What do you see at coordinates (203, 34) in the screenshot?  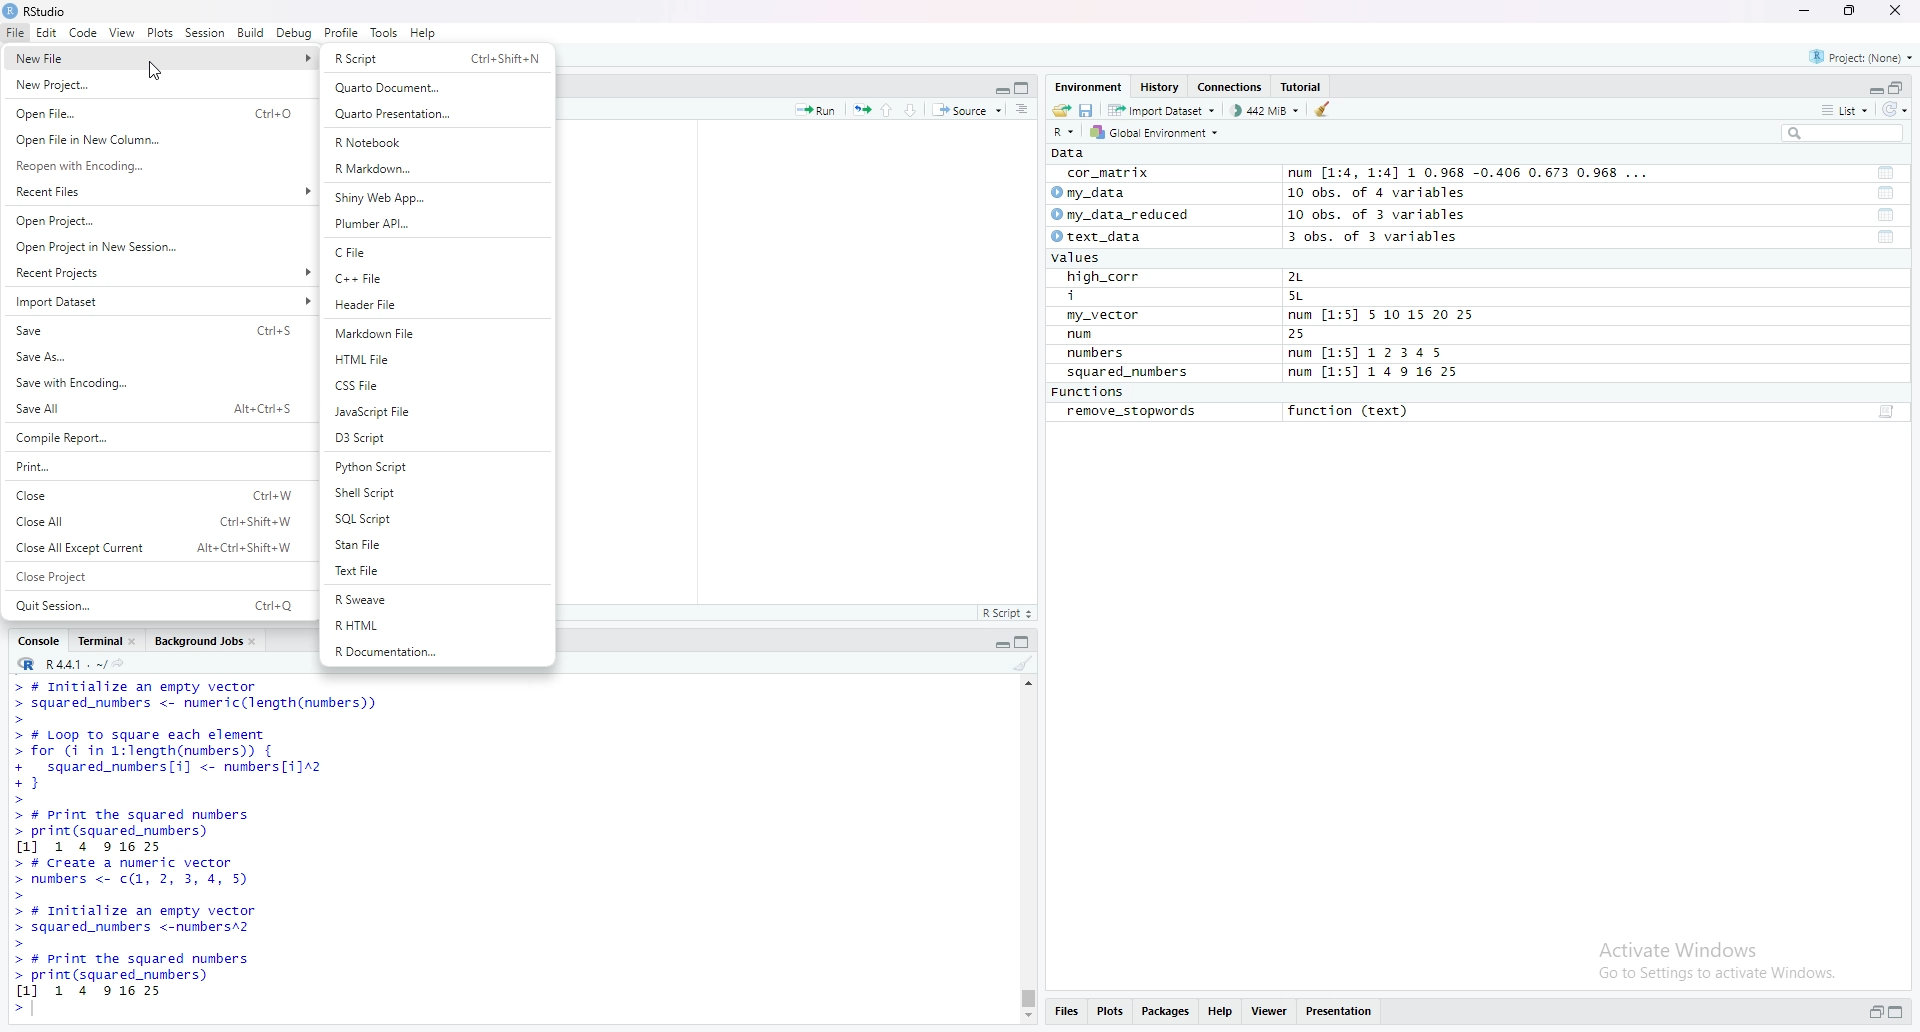 I see `Session` at bounding box center [203, 34].